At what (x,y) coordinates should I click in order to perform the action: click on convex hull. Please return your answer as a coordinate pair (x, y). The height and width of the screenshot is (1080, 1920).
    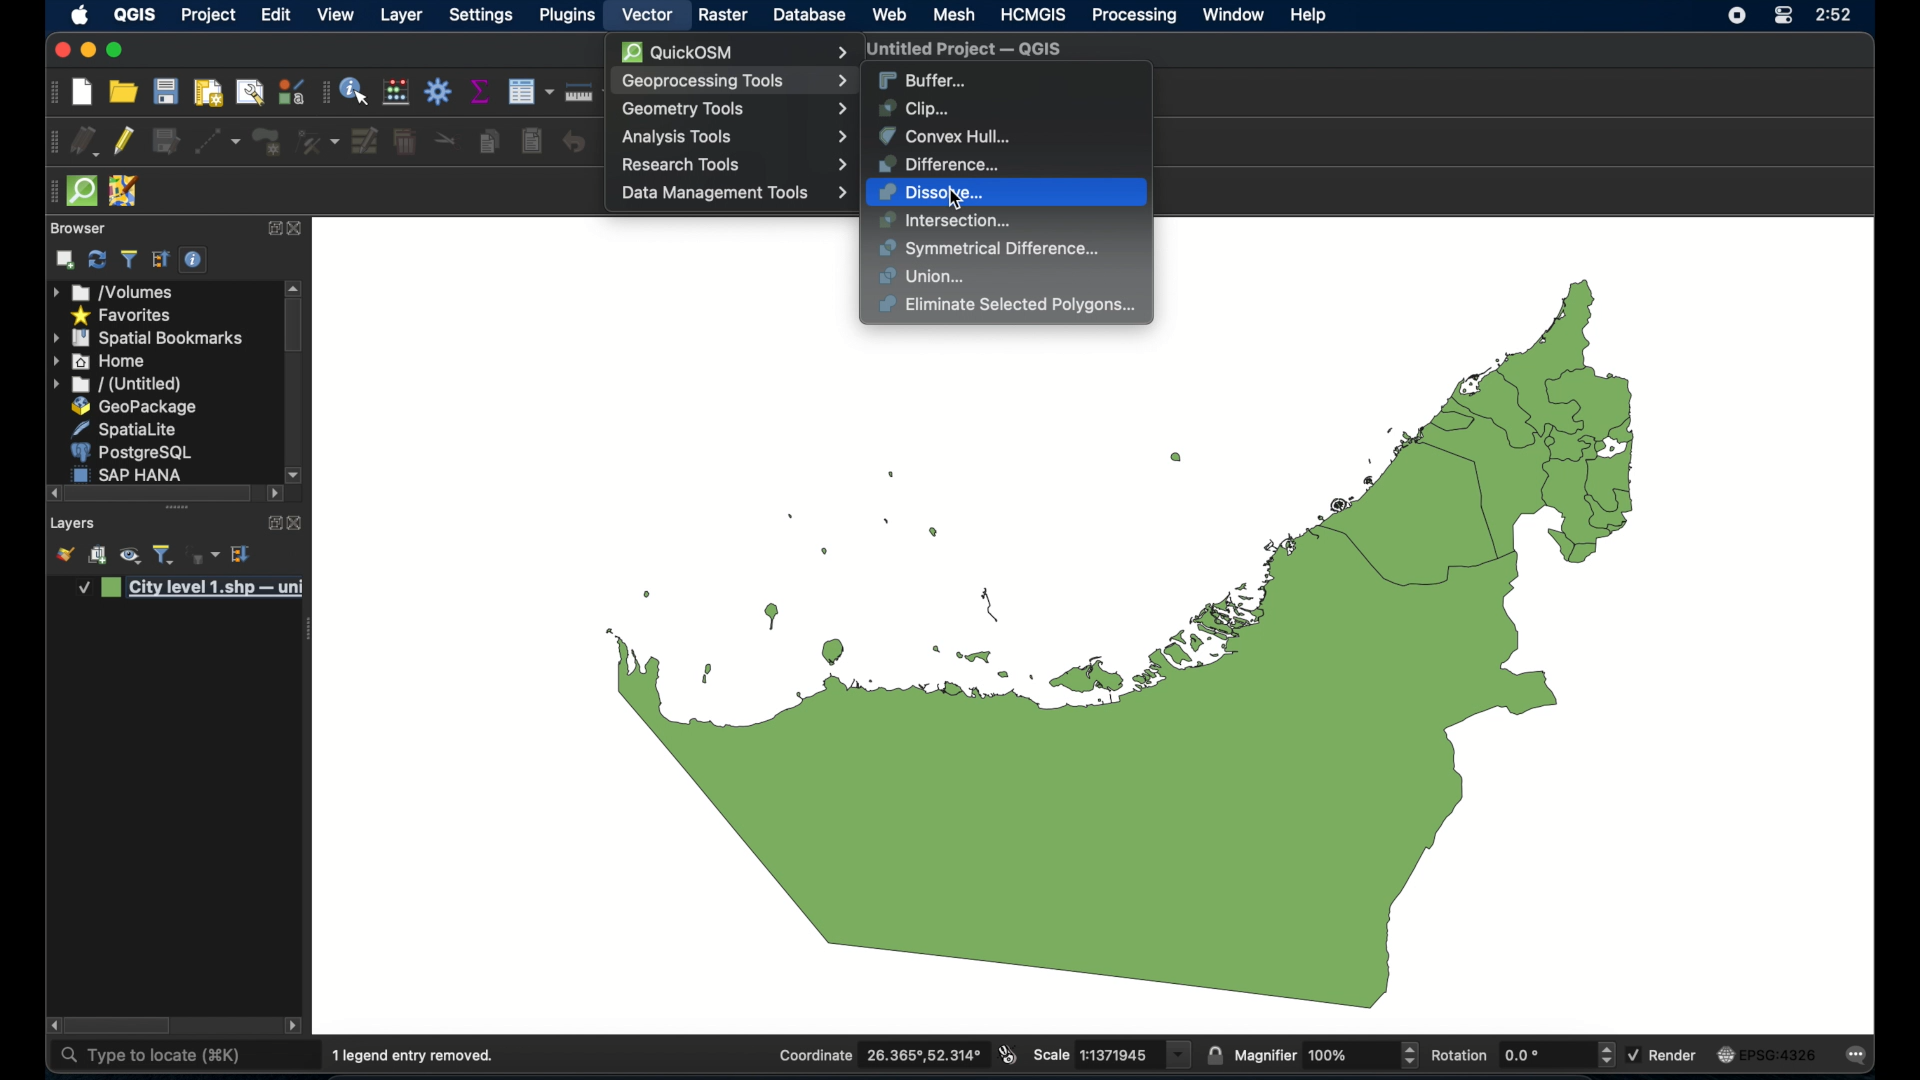
    Looking at the image, I should click on (944, 135).